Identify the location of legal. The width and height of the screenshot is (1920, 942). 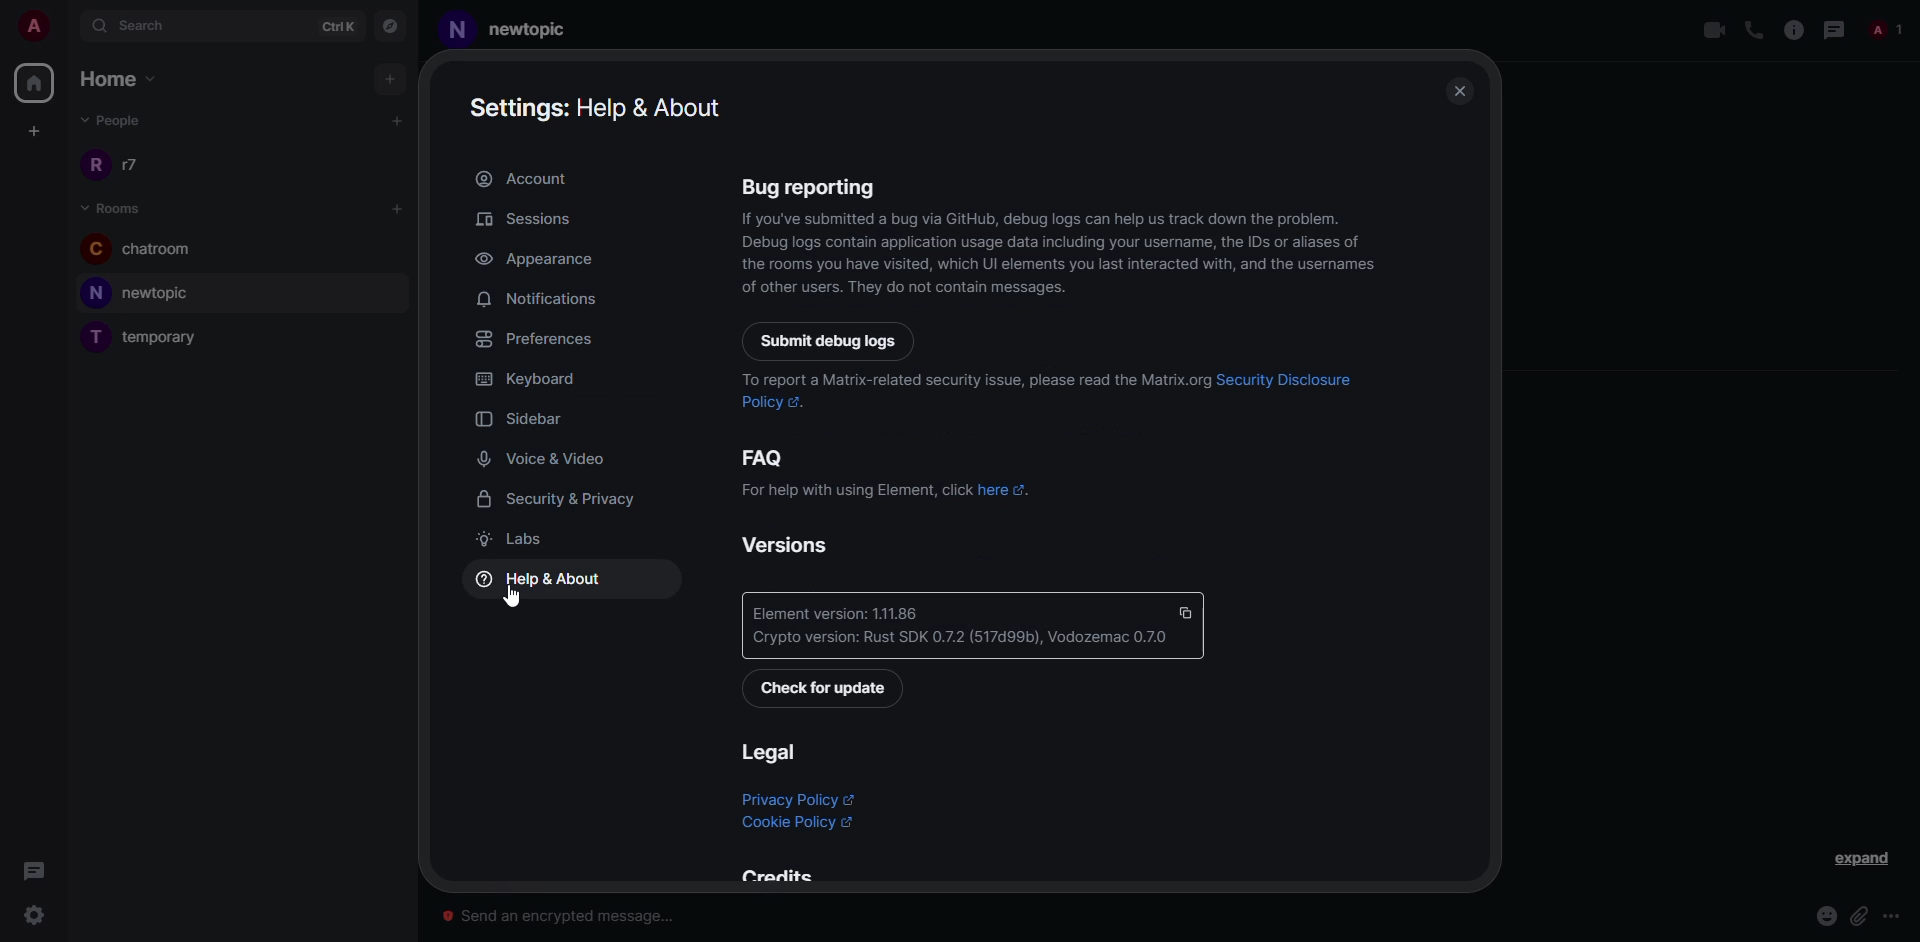
(771, 752).